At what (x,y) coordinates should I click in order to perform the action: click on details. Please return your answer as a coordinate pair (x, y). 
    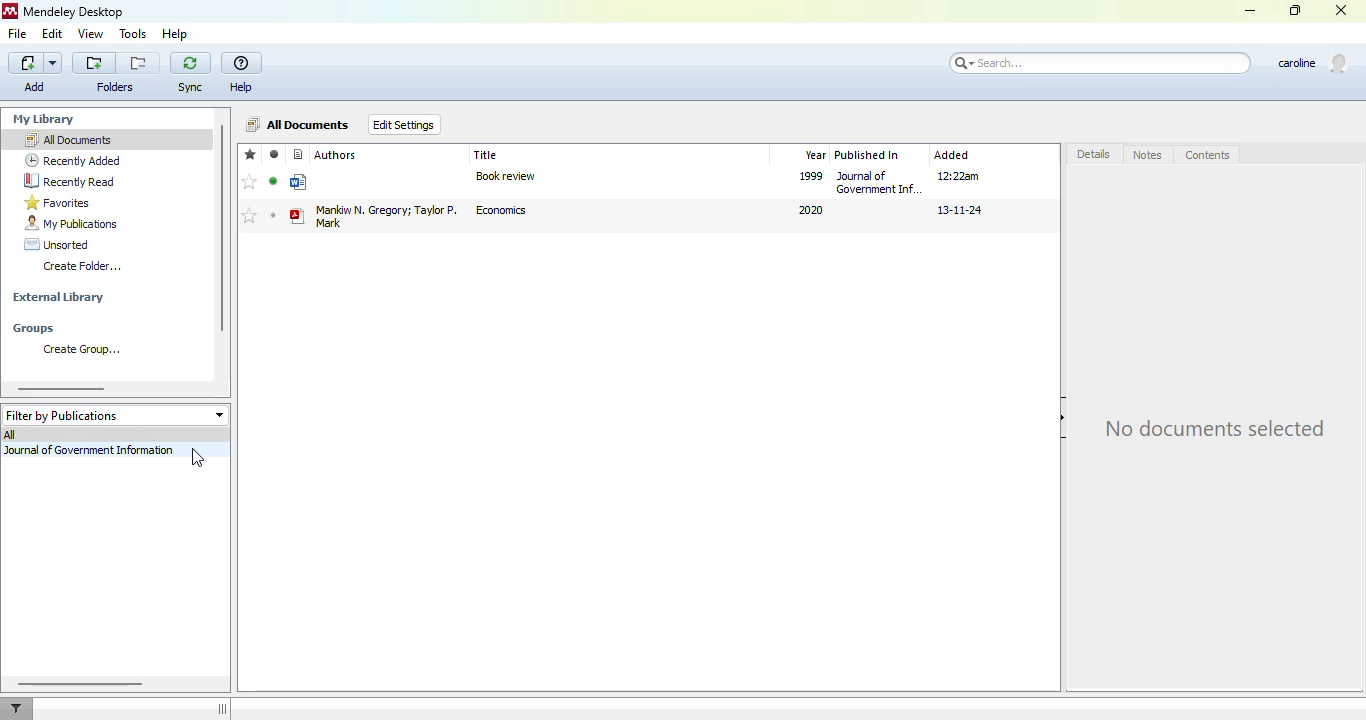
    Looking at the image, I should click on (1095, 153).